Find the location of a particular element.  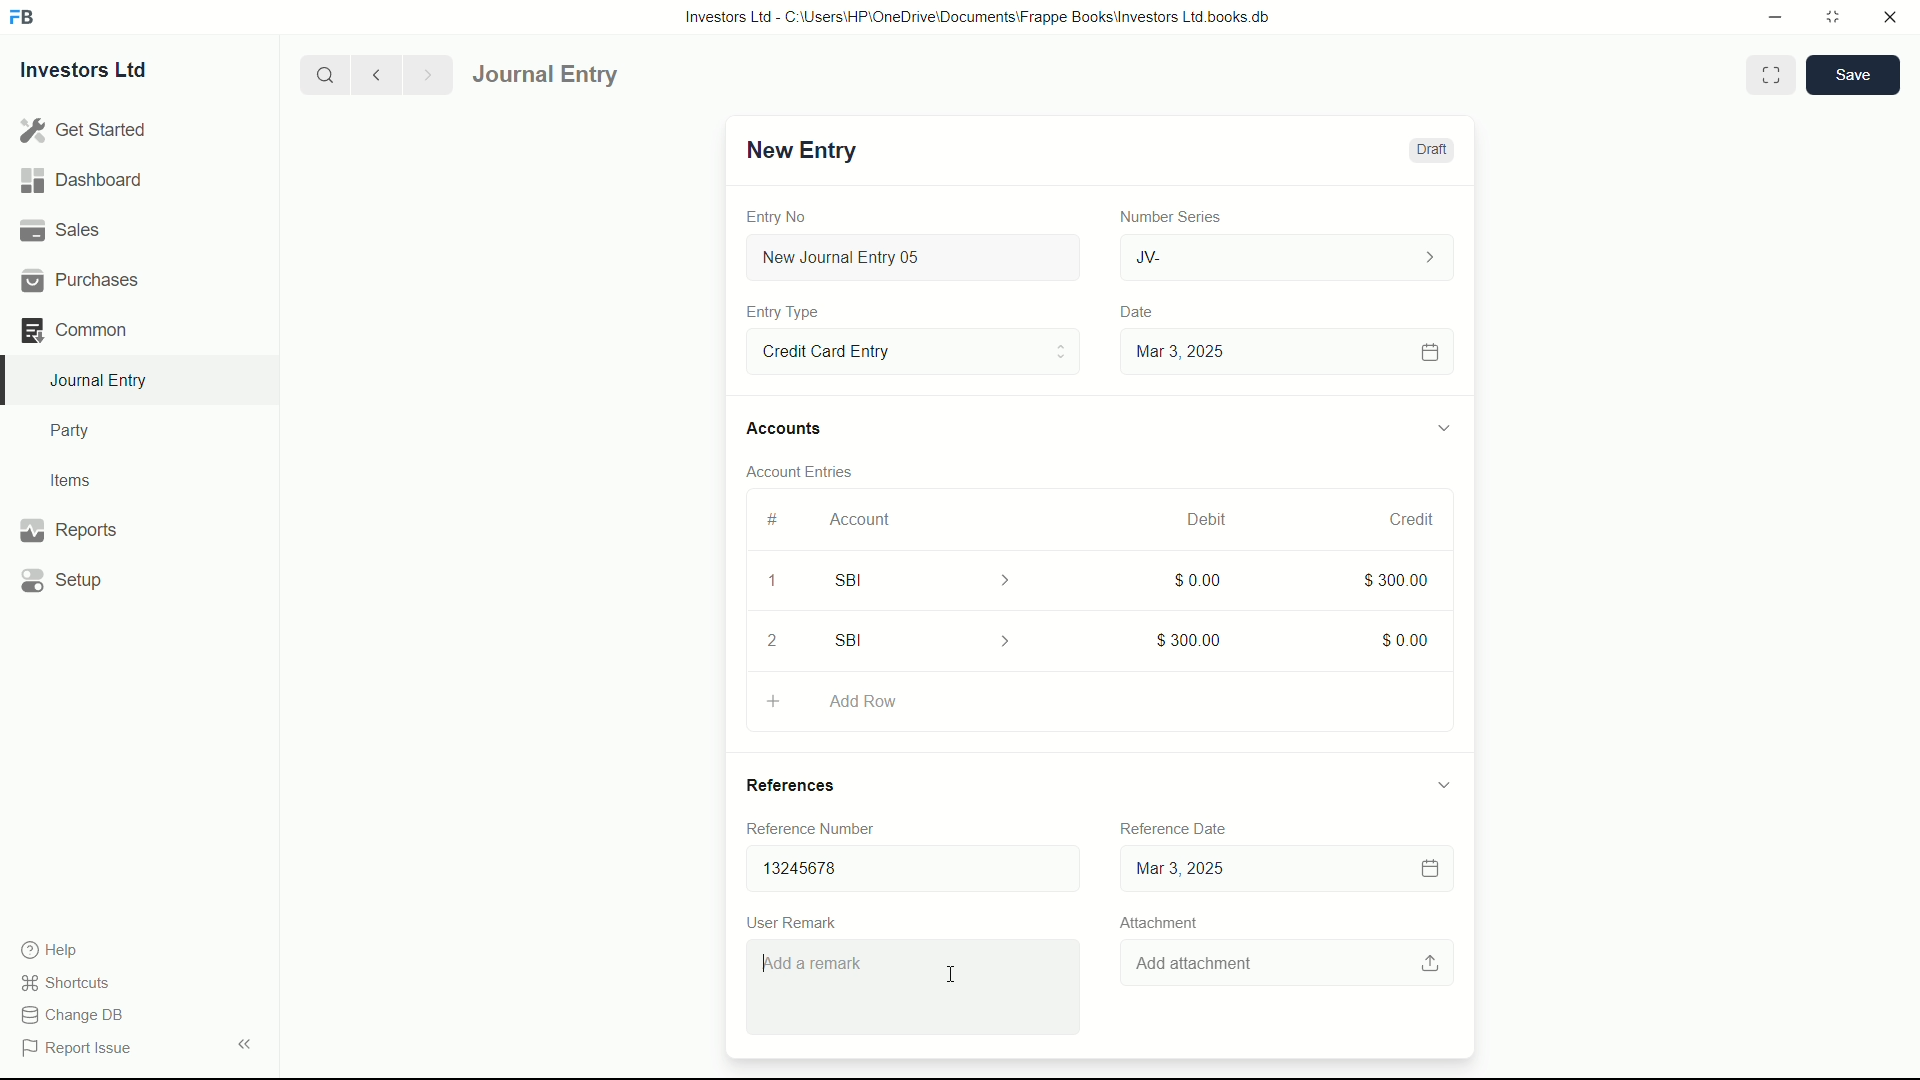

FrappeBooks logo is located at coordinates (22, 18).